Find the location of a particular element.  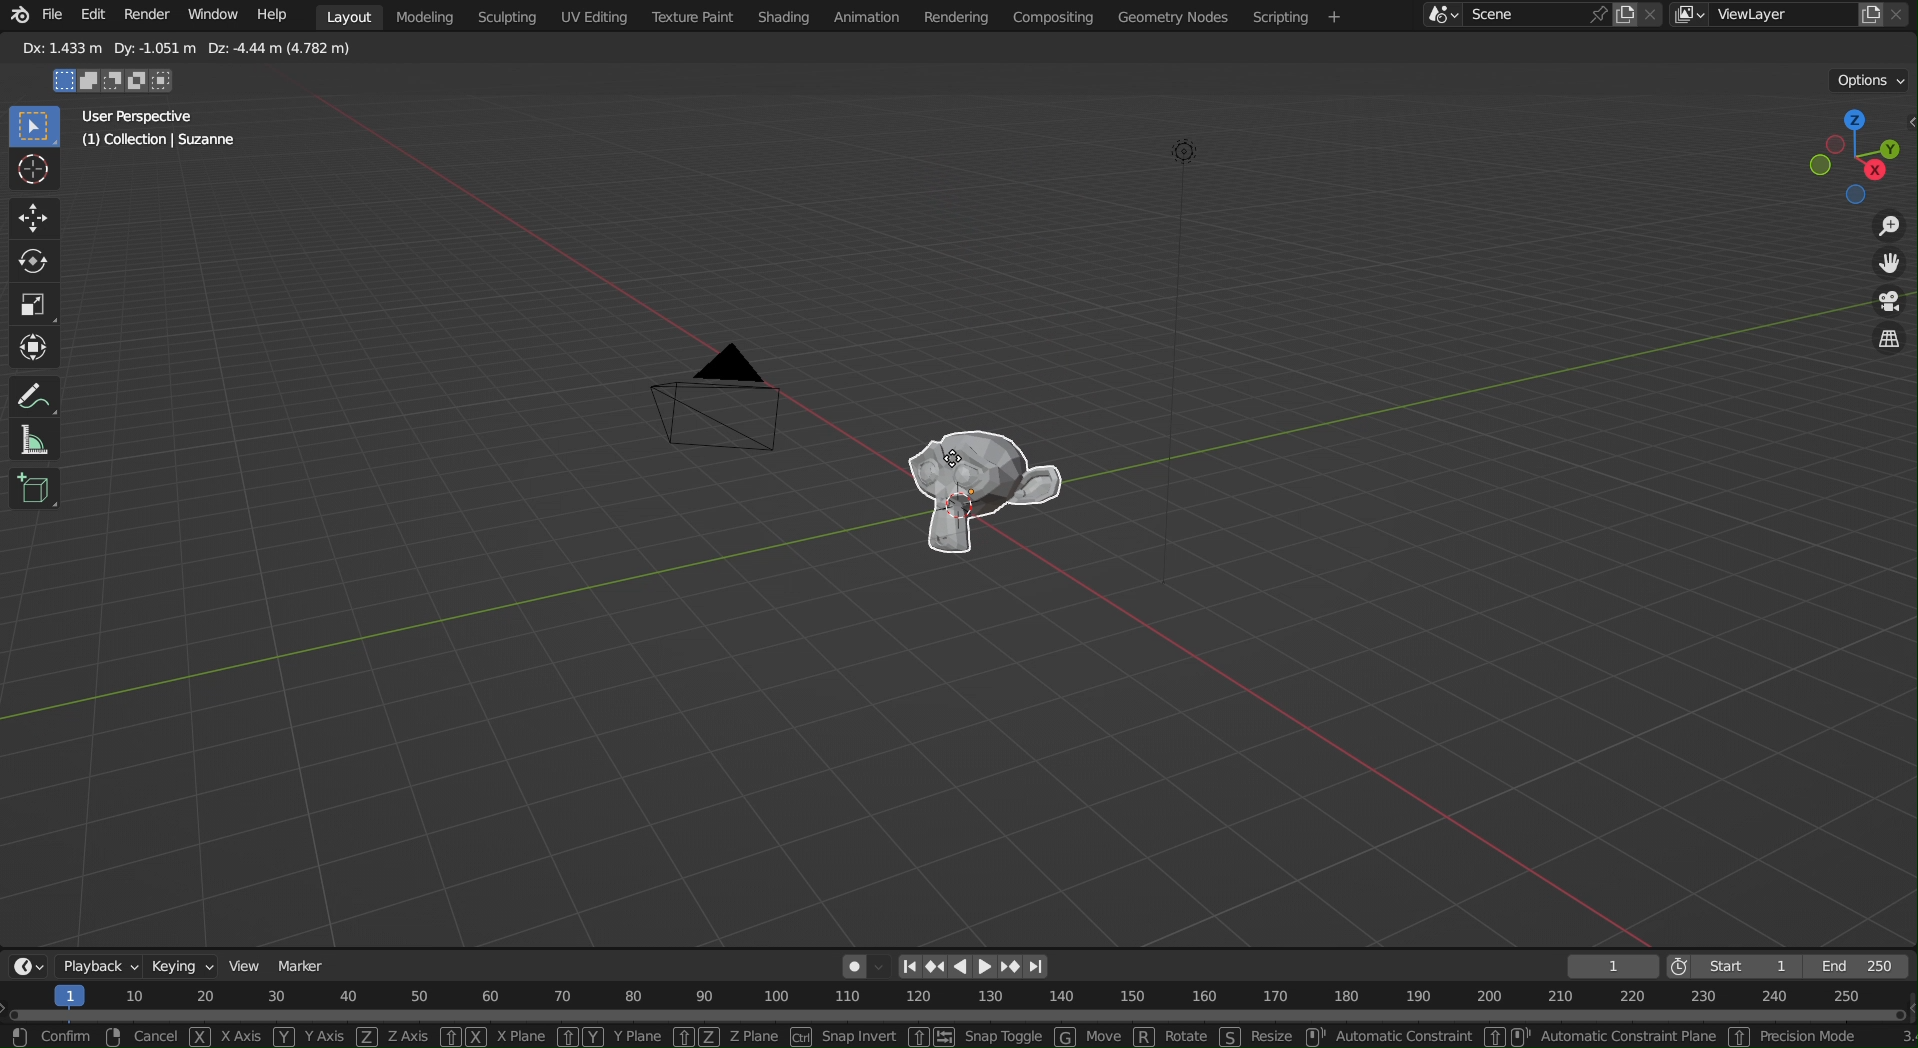

set a new selection is located at coordinates (64, 81).